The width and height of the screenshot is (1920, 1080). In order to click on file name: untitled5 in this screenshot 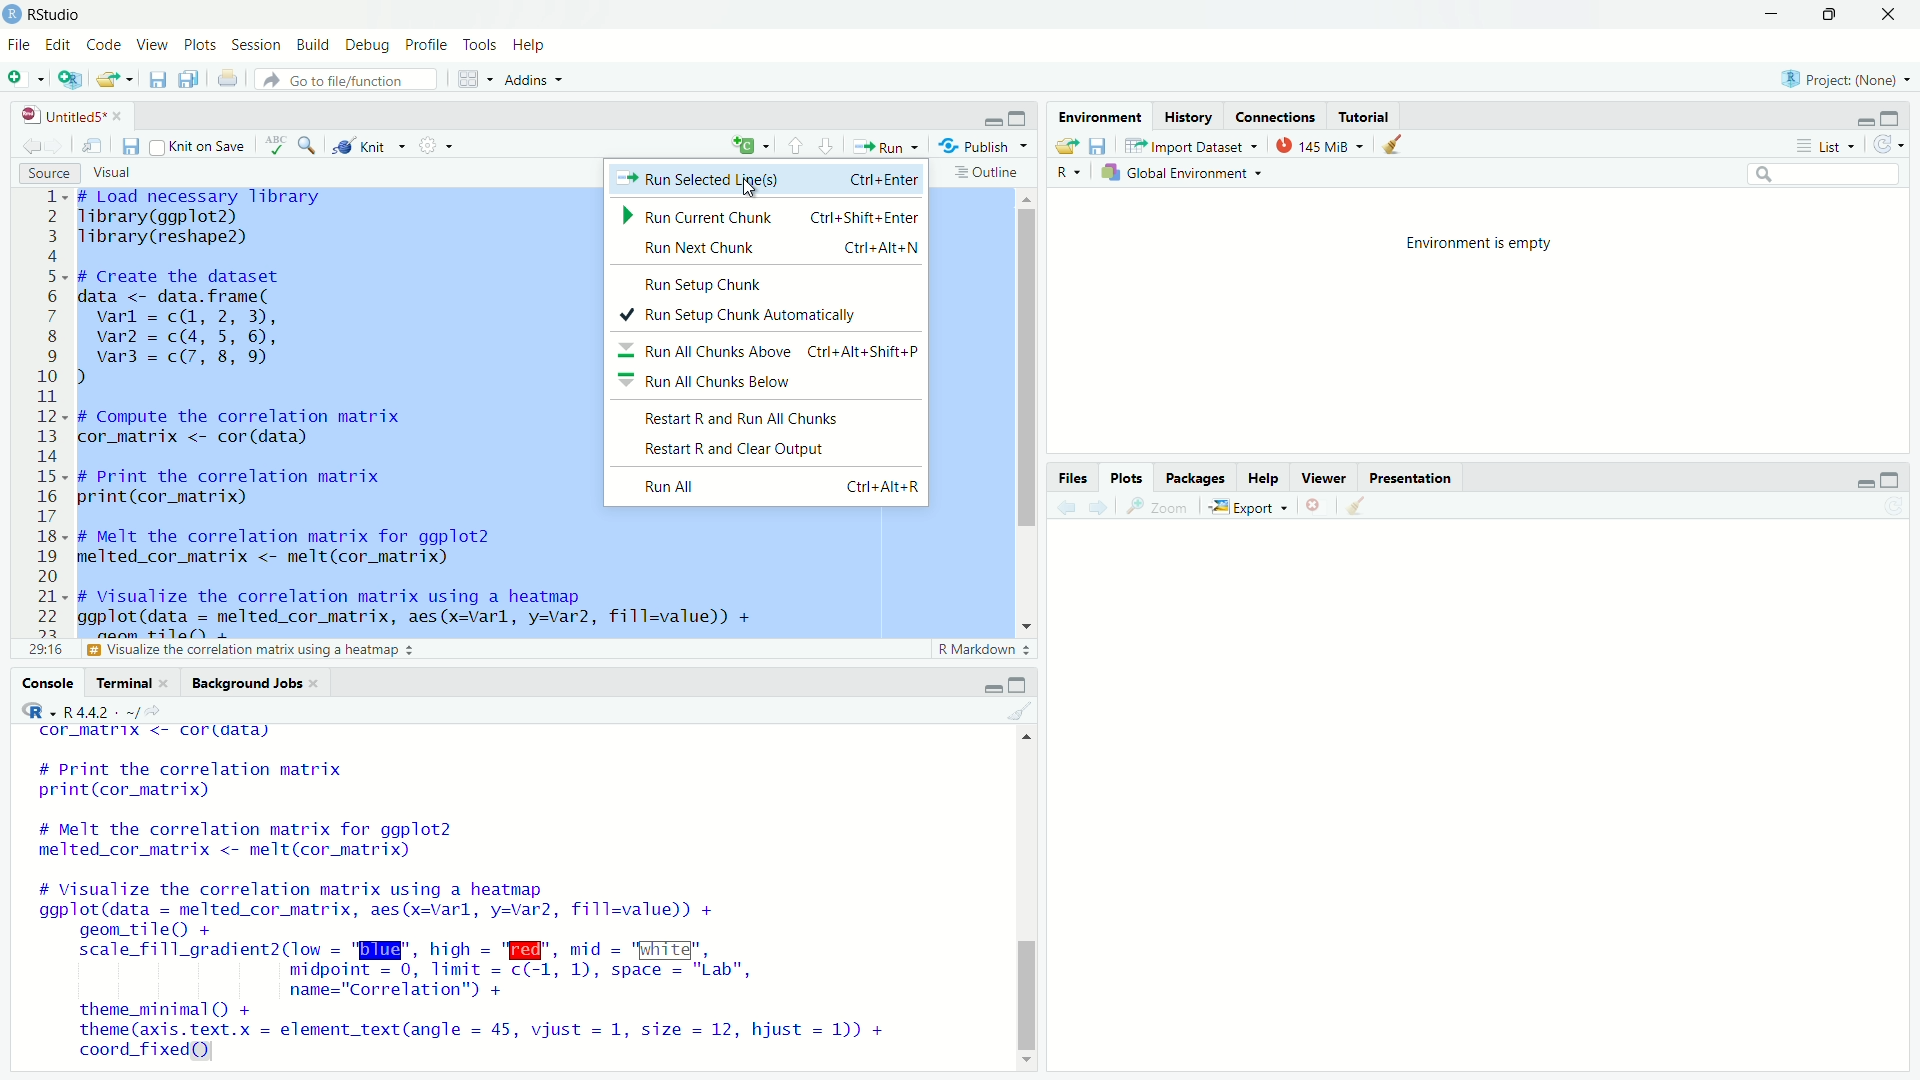, I will do `click(66, 116)`.